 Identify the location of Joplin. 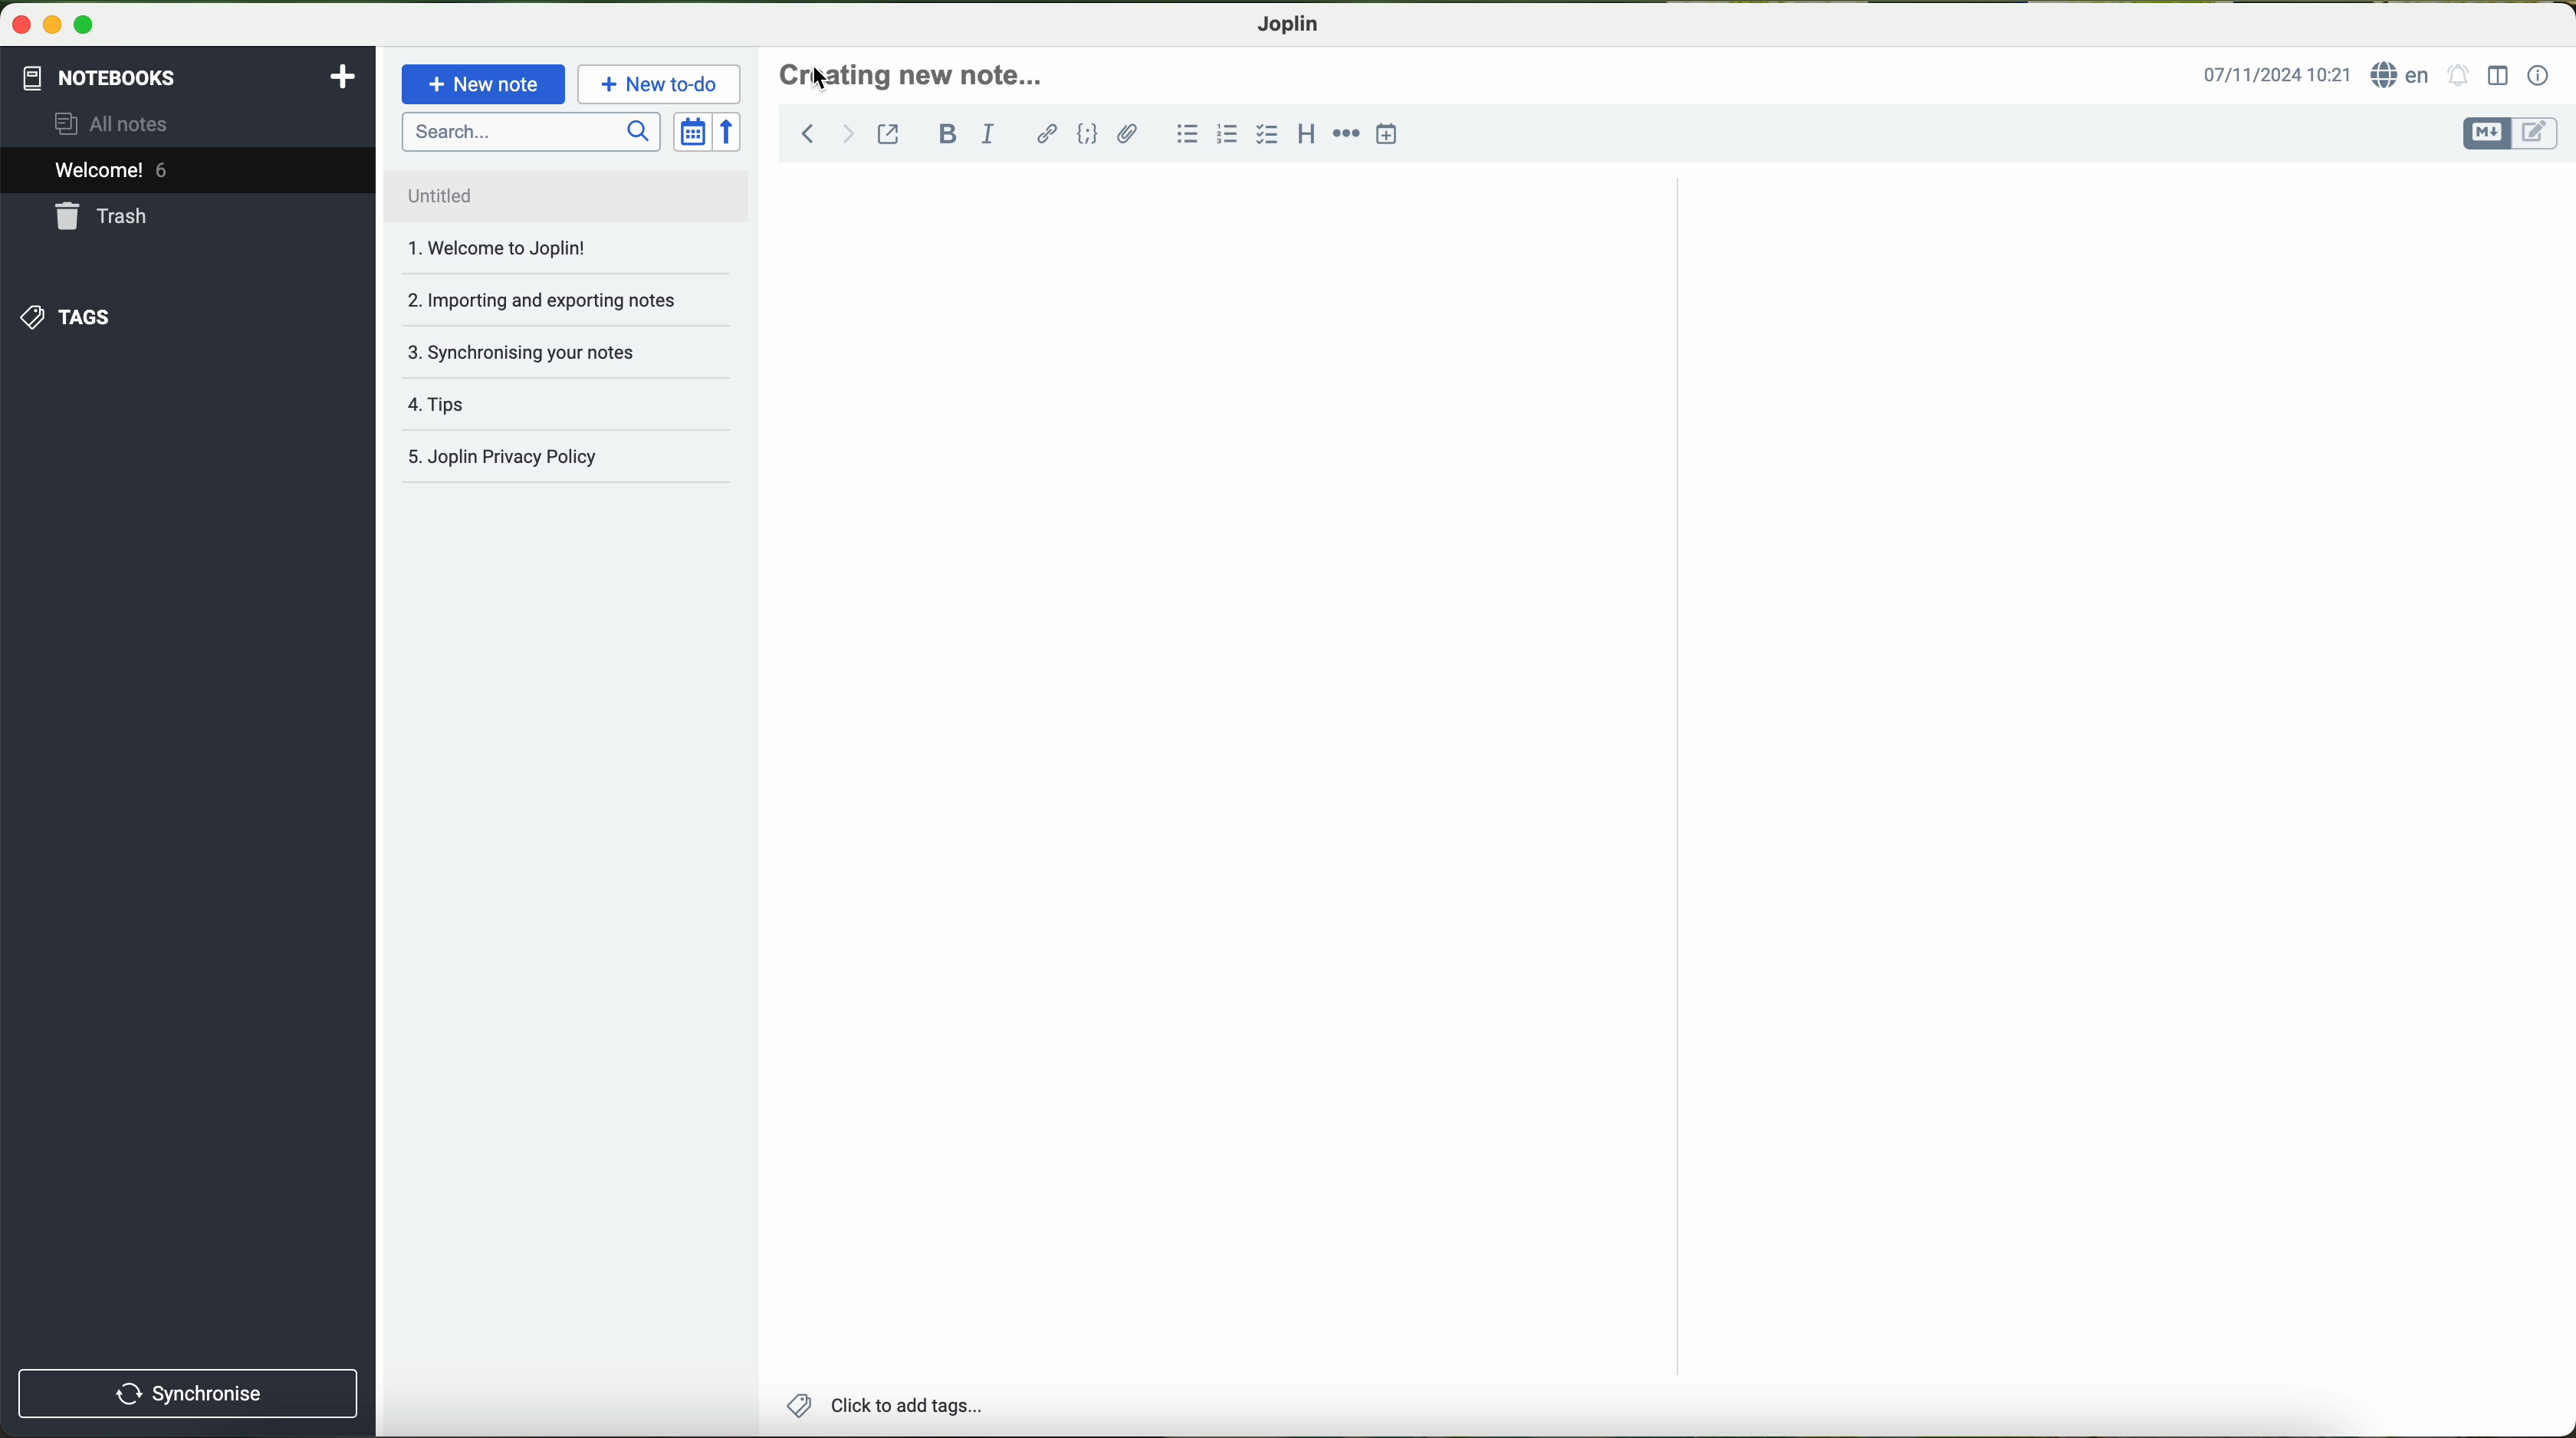
(1286, 25).